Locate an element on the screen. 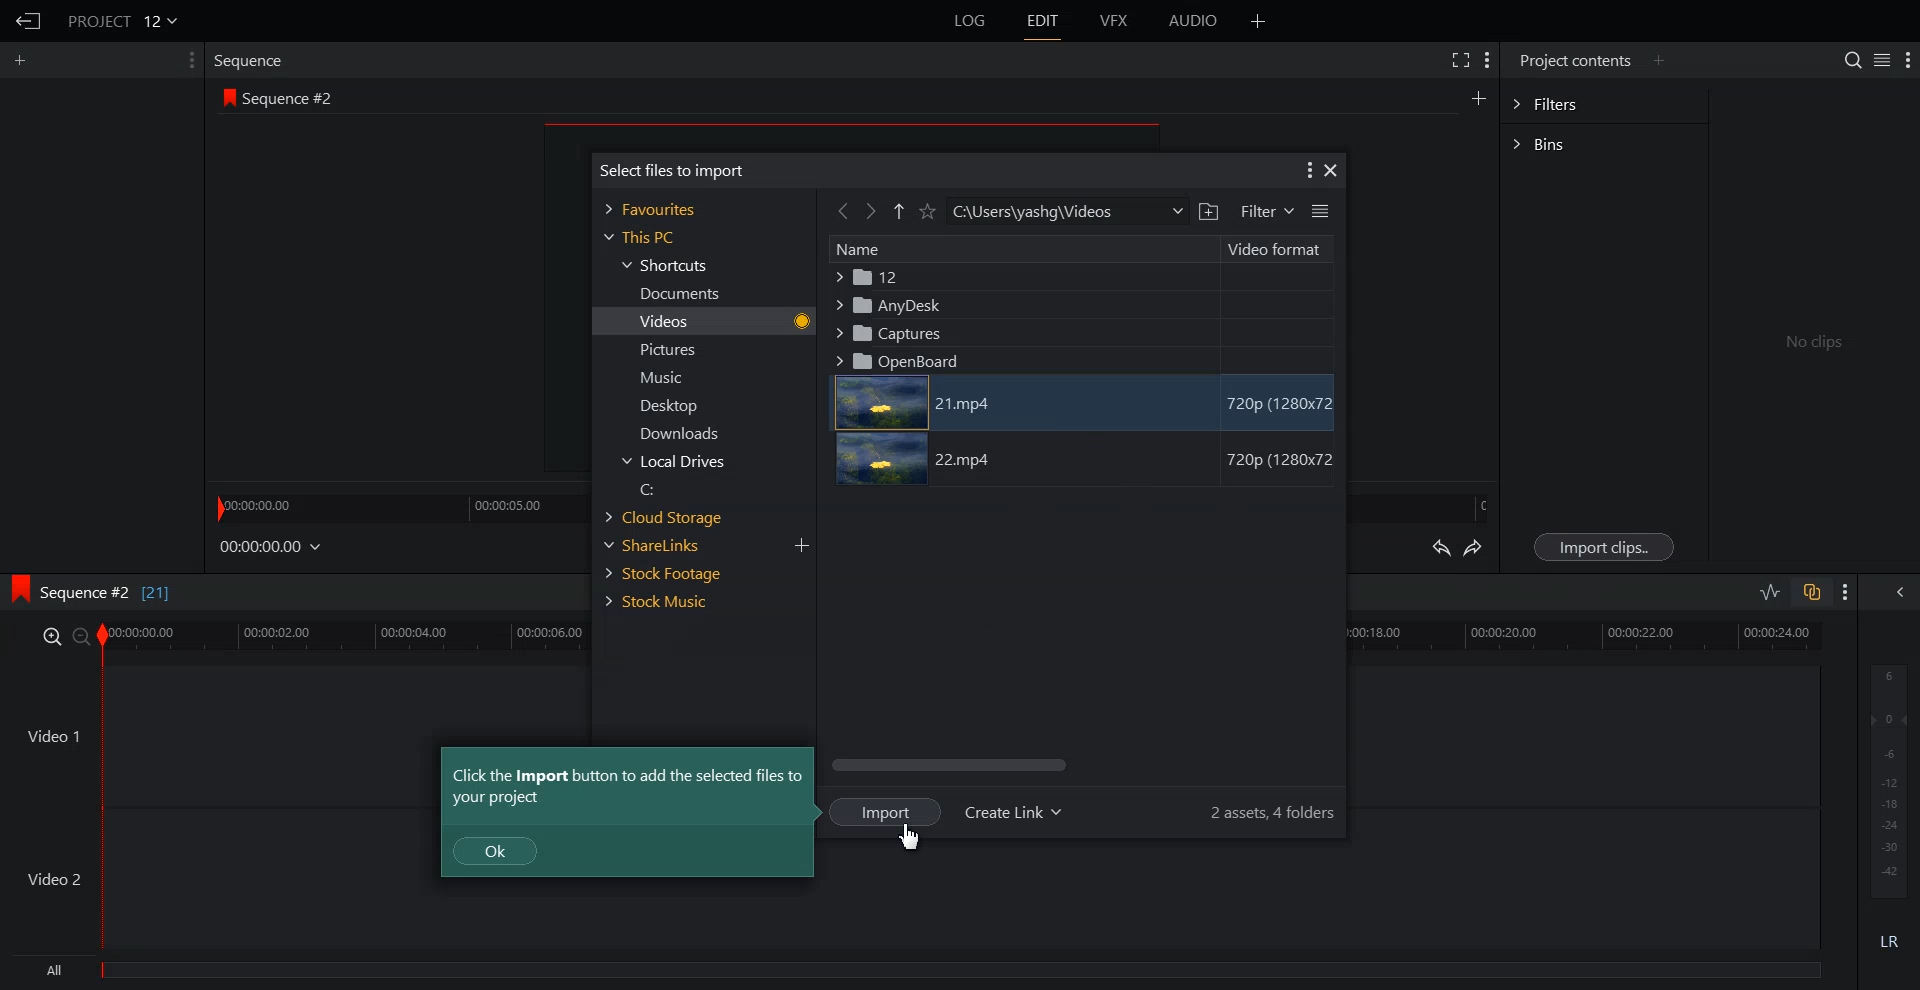 The width and height of the screenshot is (1920, 990). Zoom In and Out is located at coordinates (66, 637).